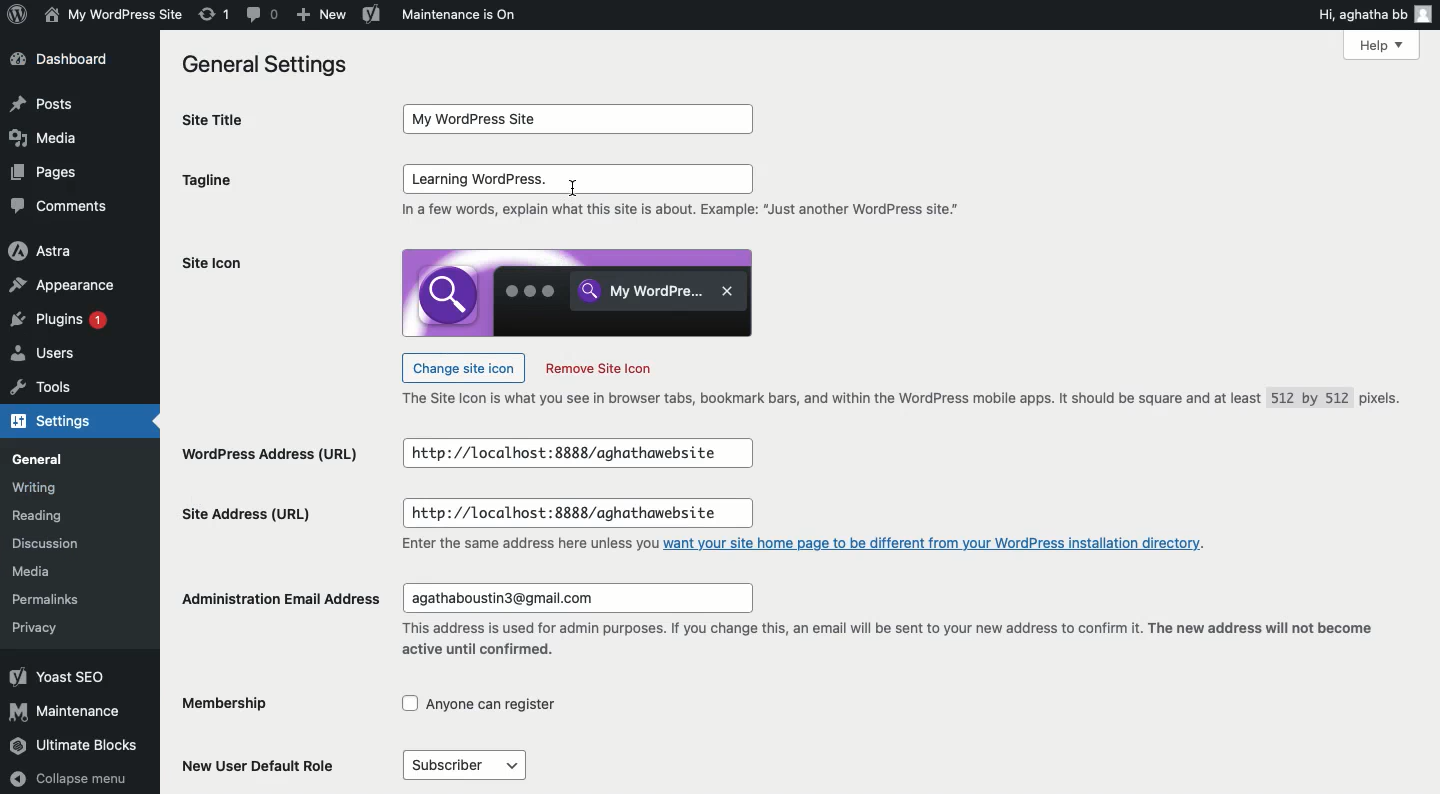  I want to click on input box, so click(576, 511).